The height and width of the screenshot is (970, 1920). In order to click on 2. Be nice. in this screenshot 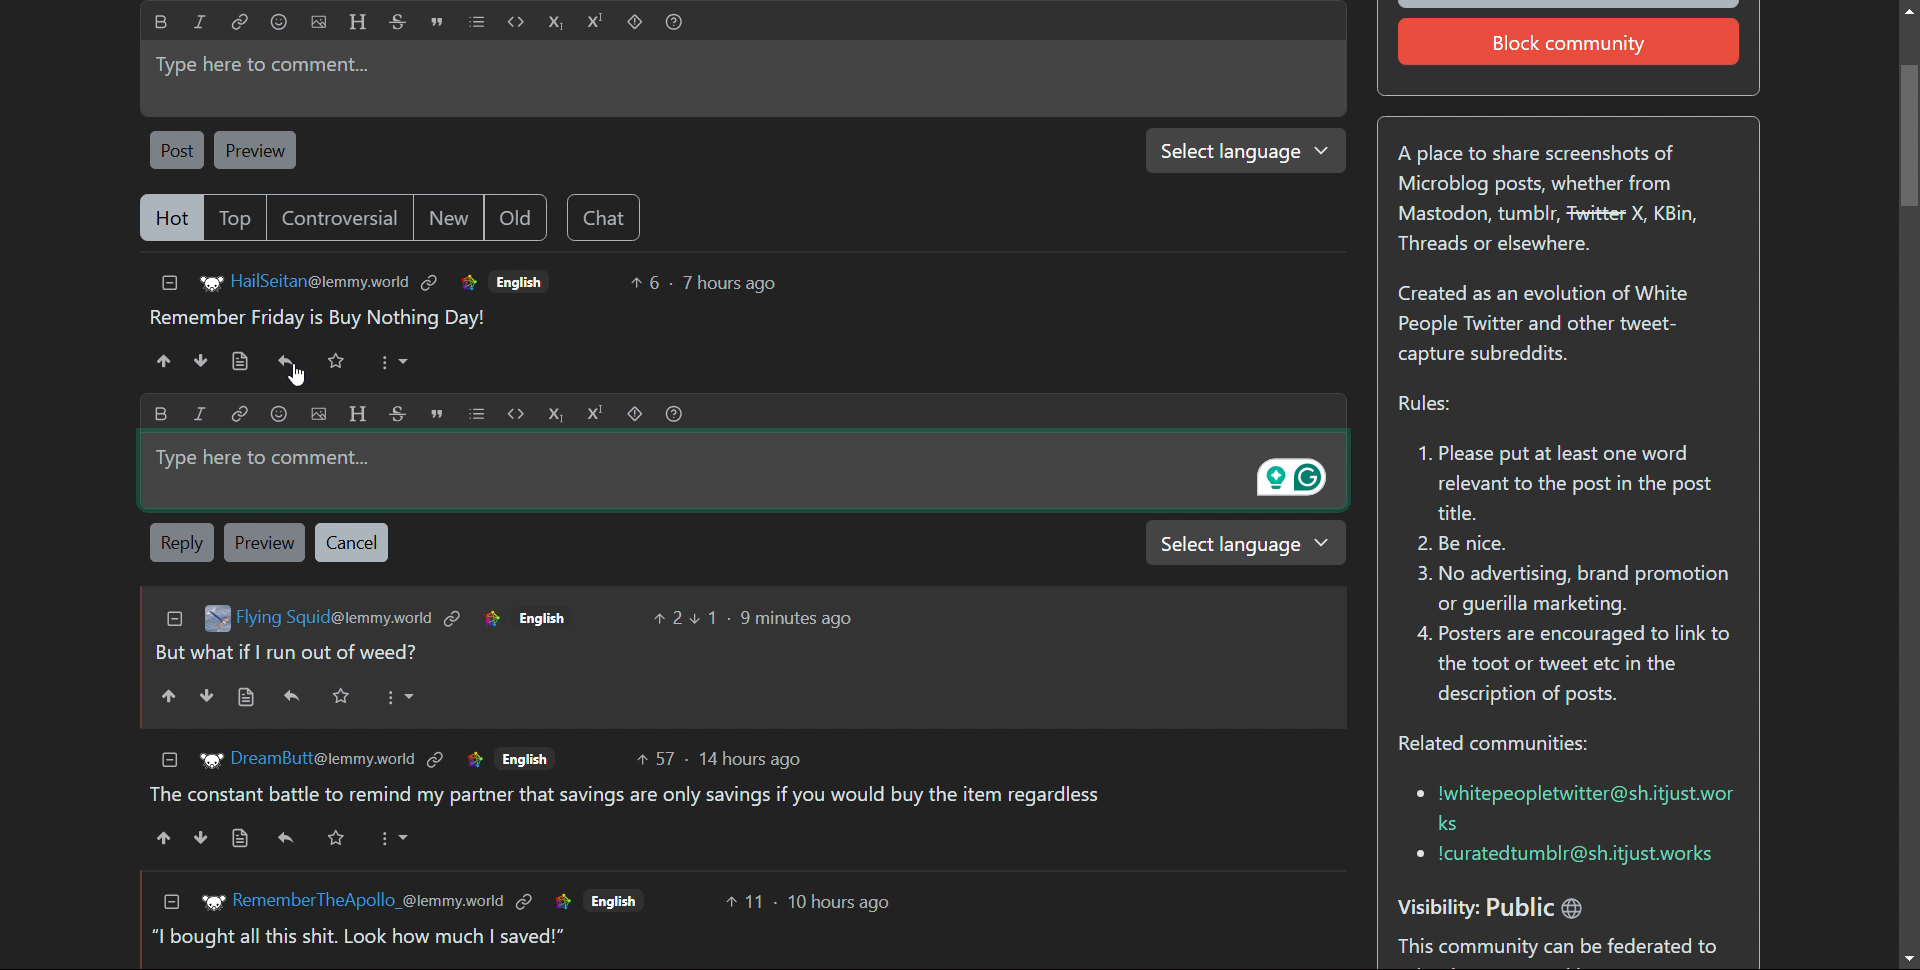, I will do `click(1474, 545)`.